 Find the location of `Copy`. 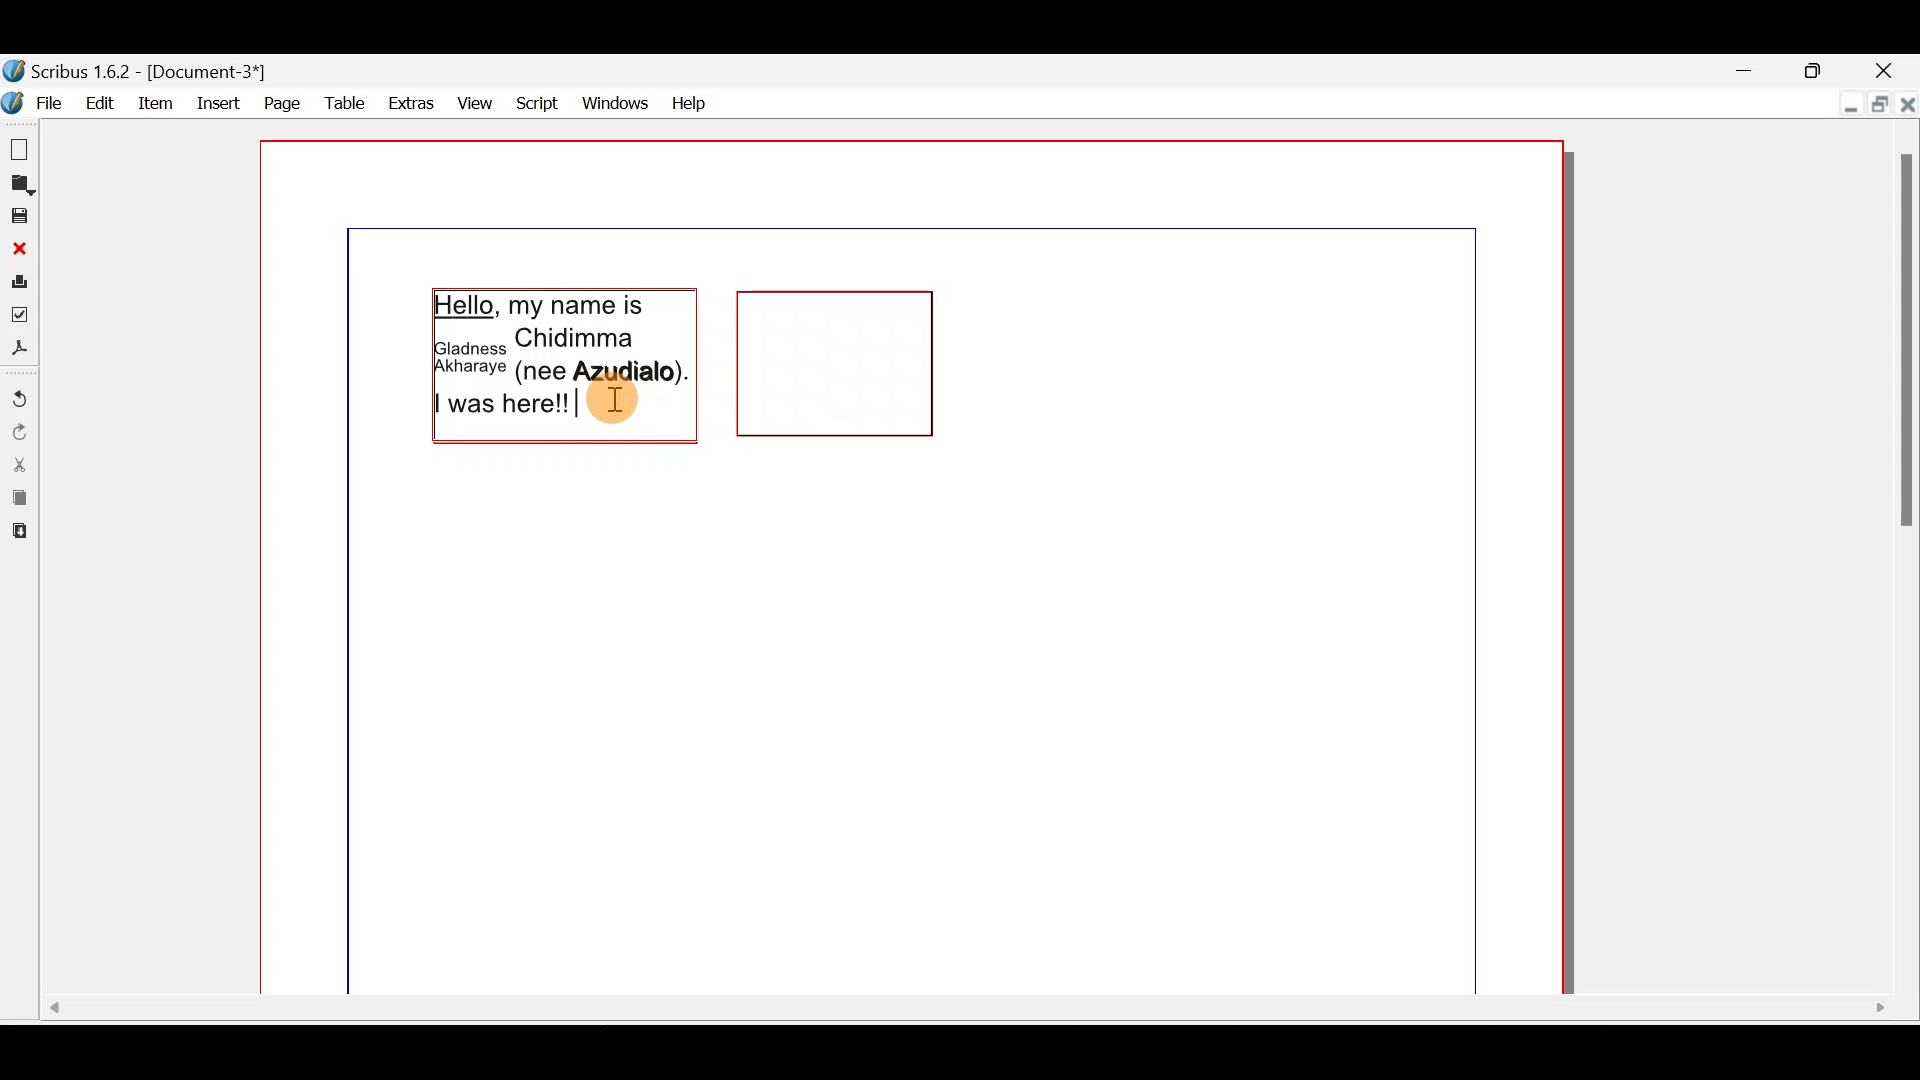

Copy is located at coordinates (19, 498).